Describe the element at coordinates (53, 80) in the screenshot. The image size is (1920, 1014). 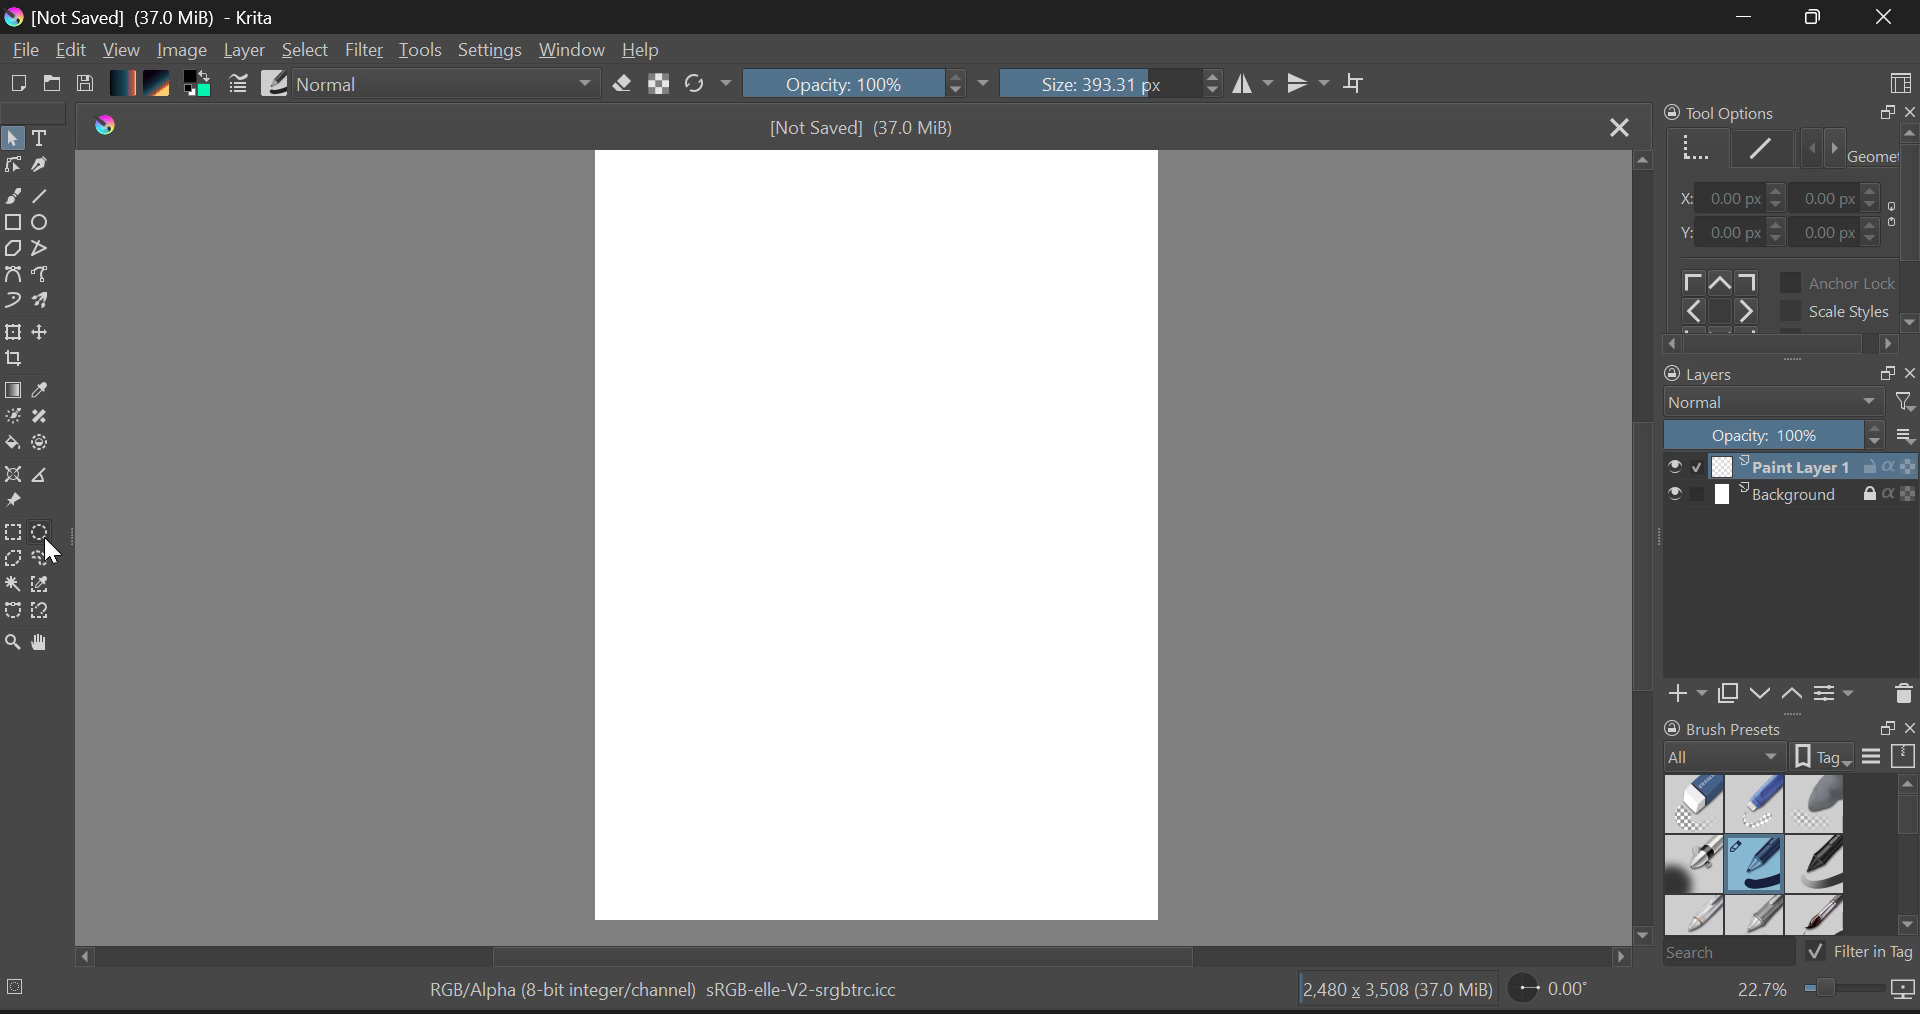
I see `Open` at that location.